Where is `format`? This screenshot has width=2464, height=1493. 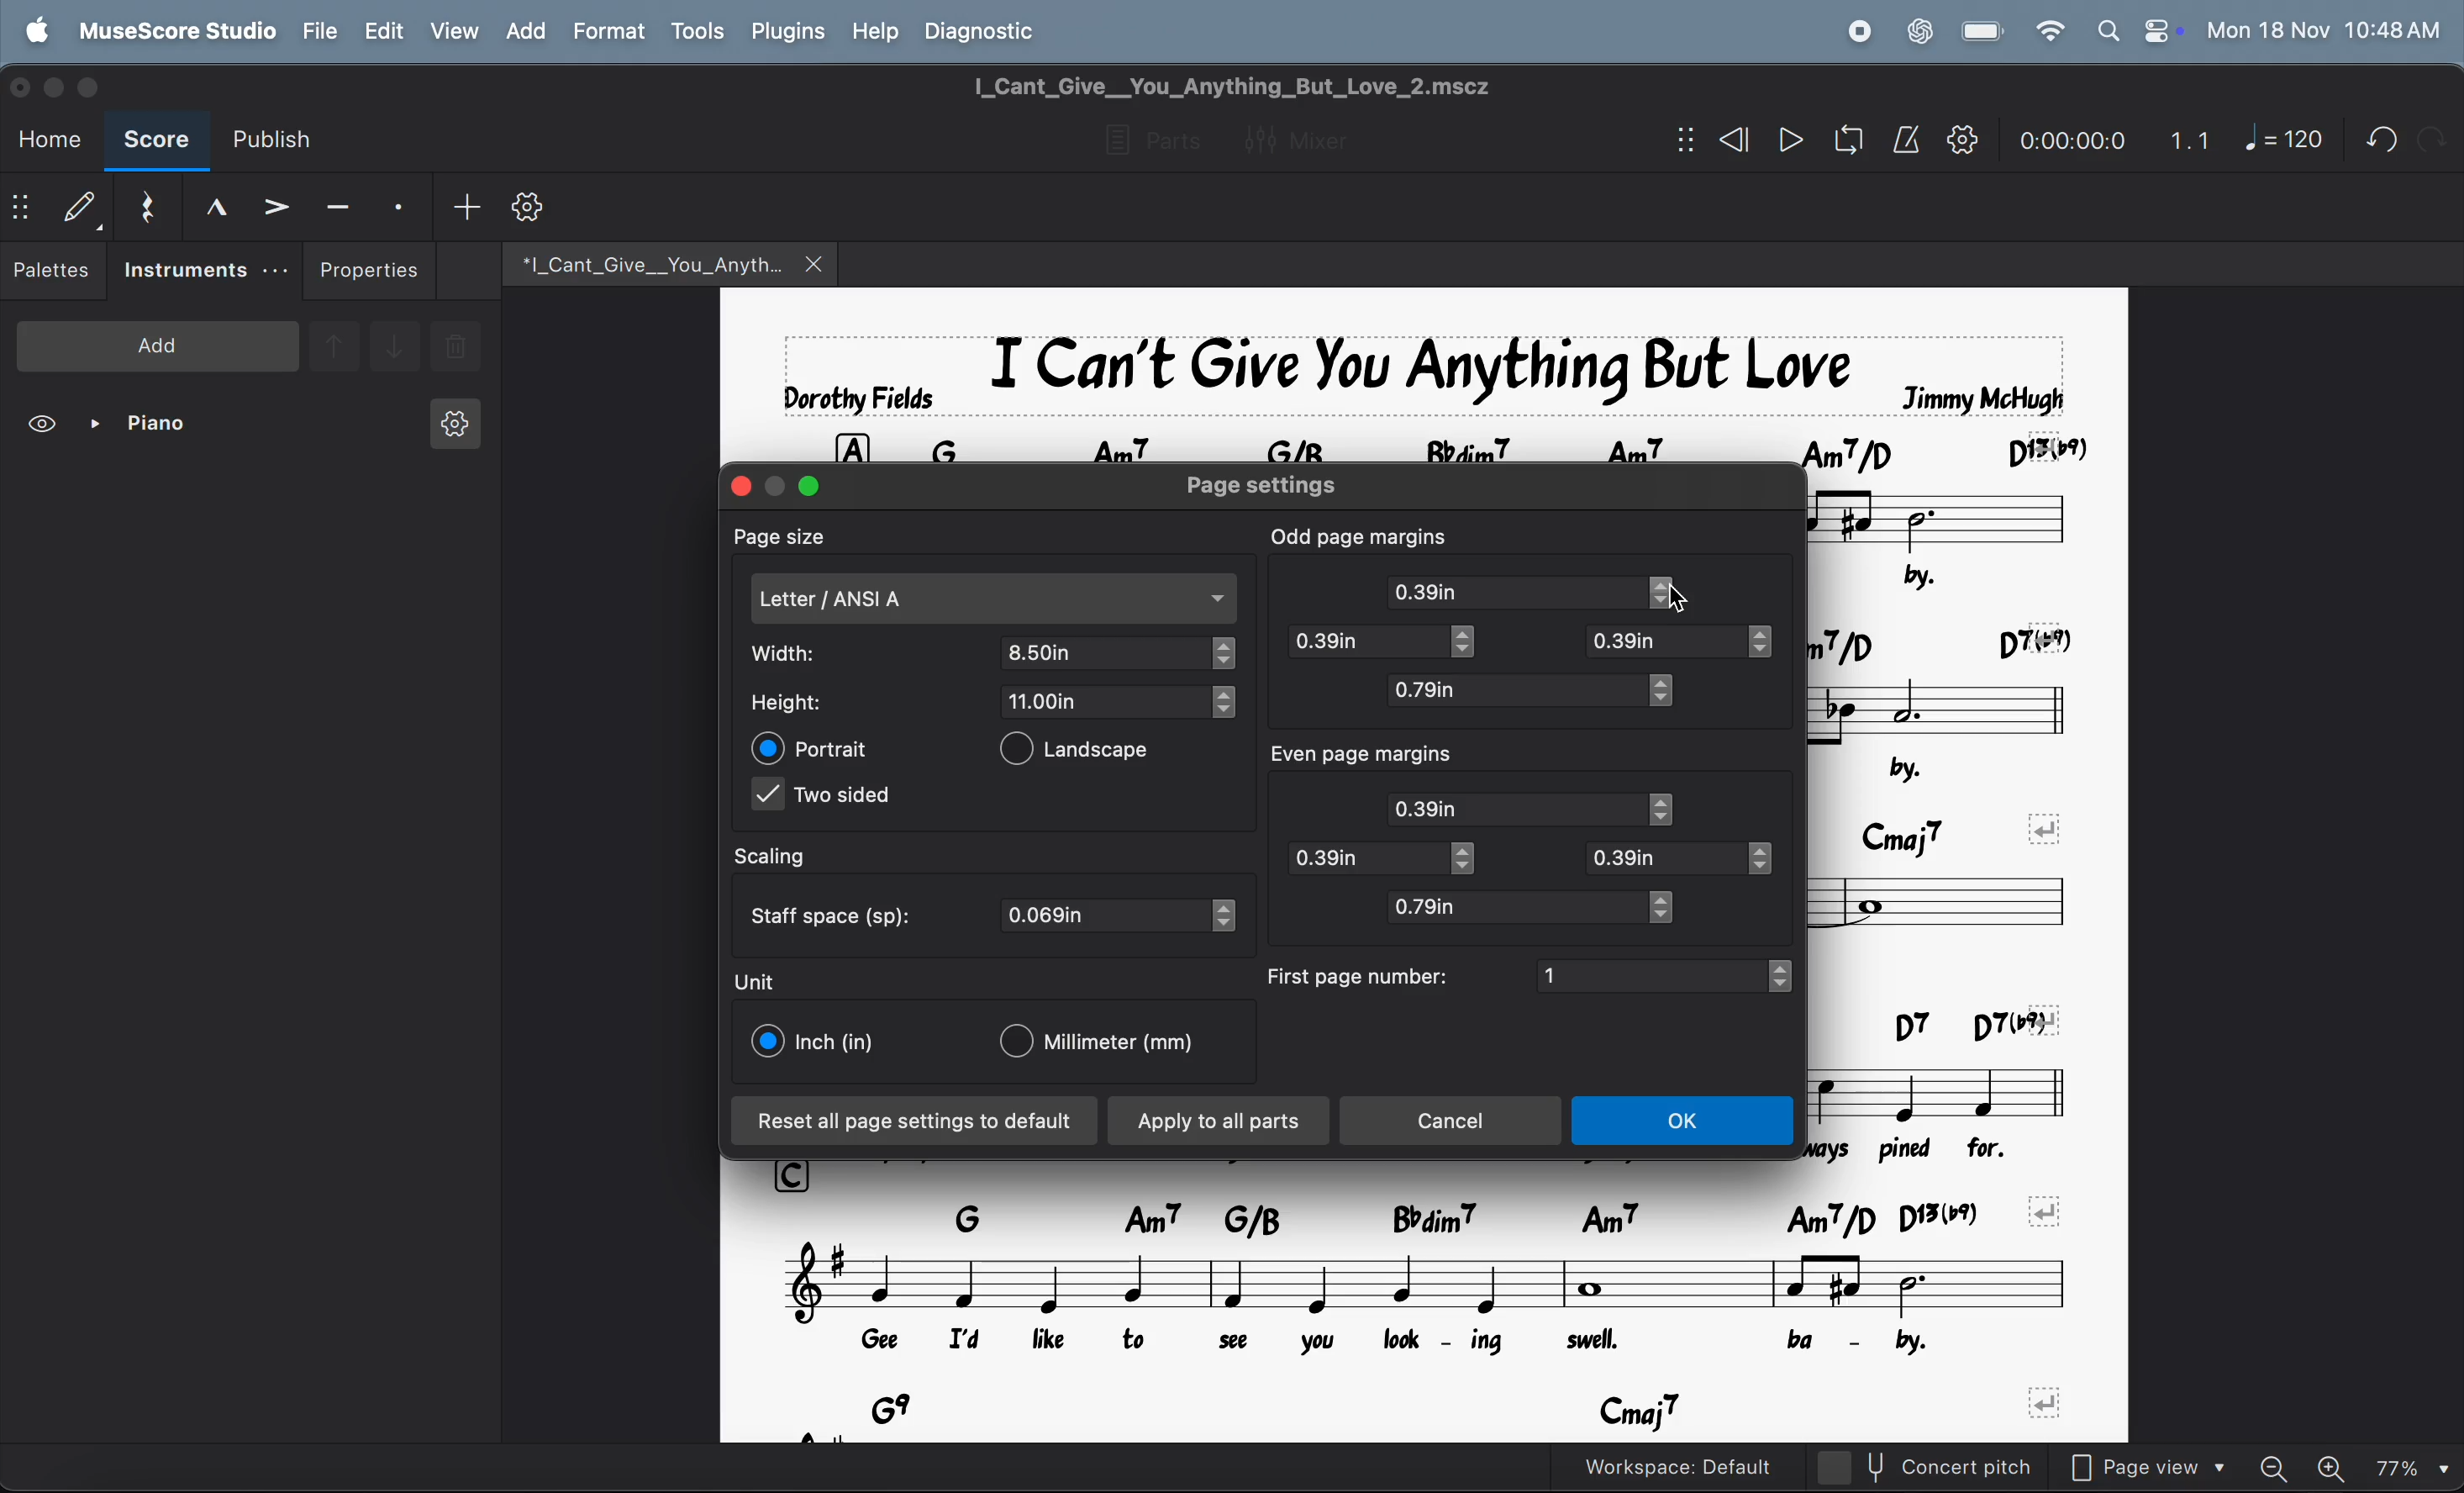
format is located at coordinates (607, 31).